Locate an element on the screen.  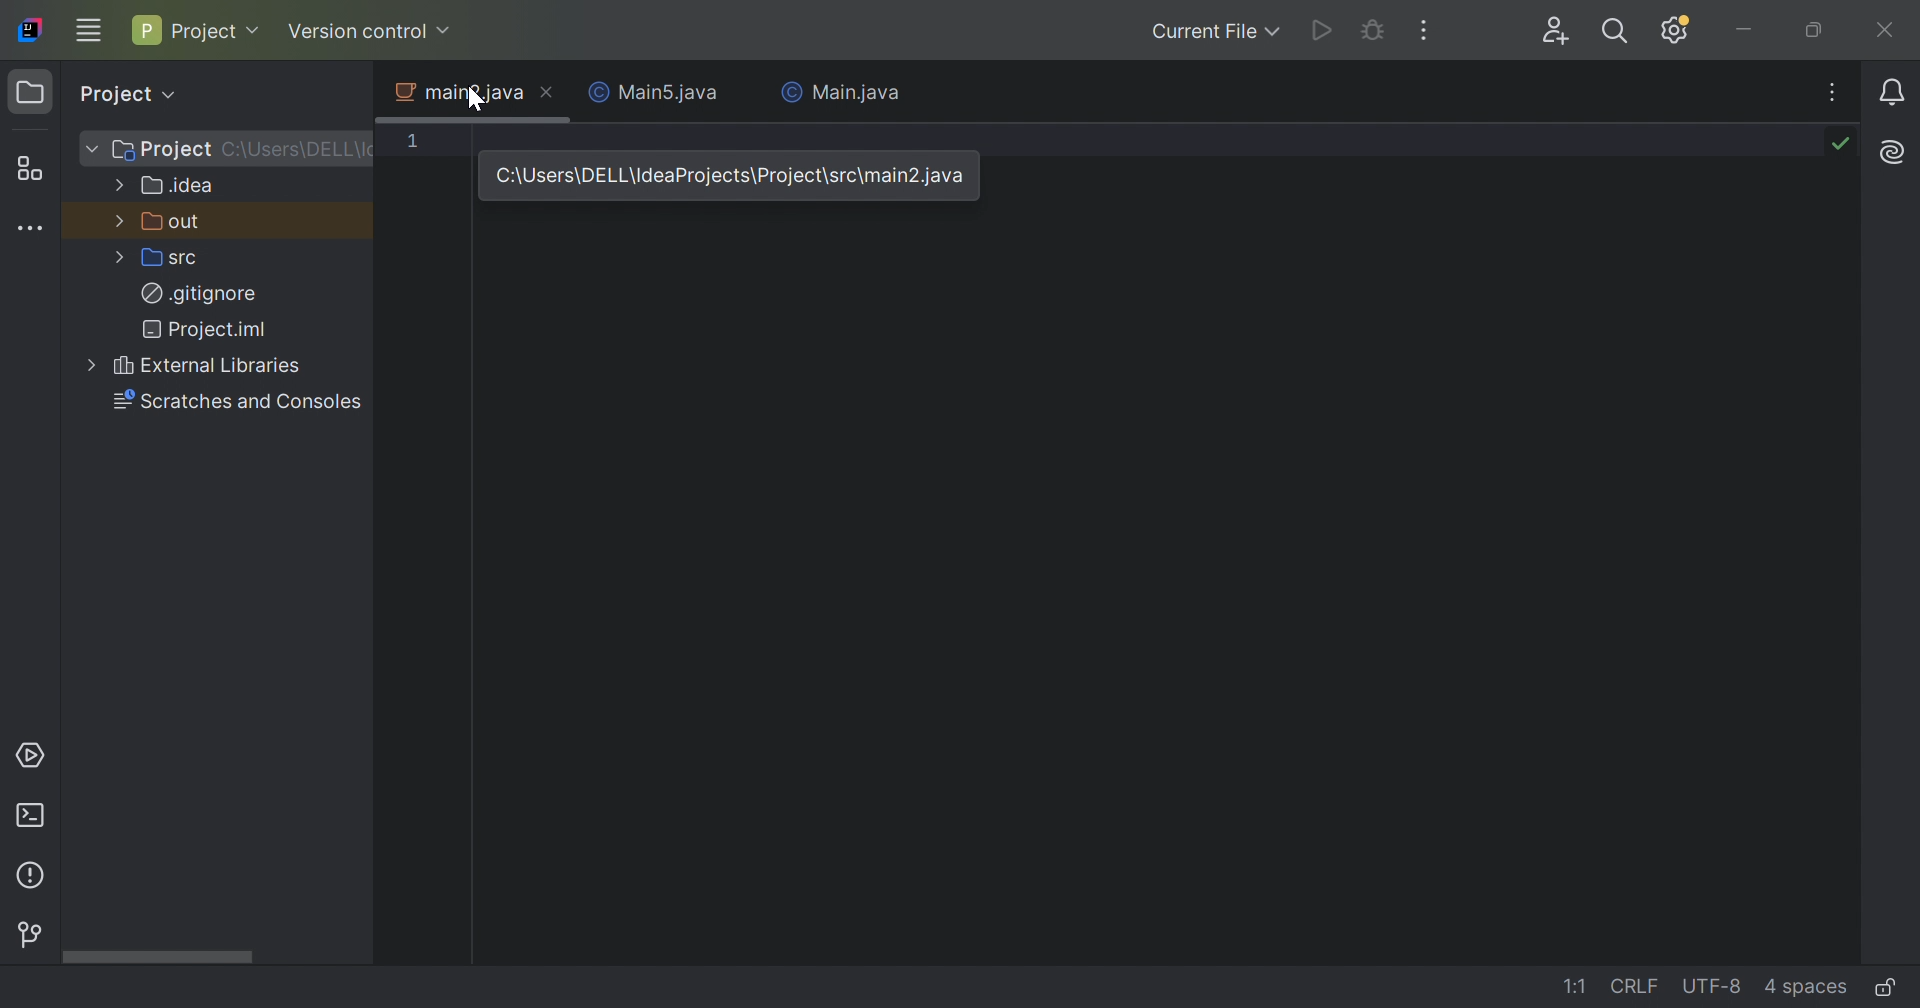
Scratches and consoles is located at coordinates (241, 401).